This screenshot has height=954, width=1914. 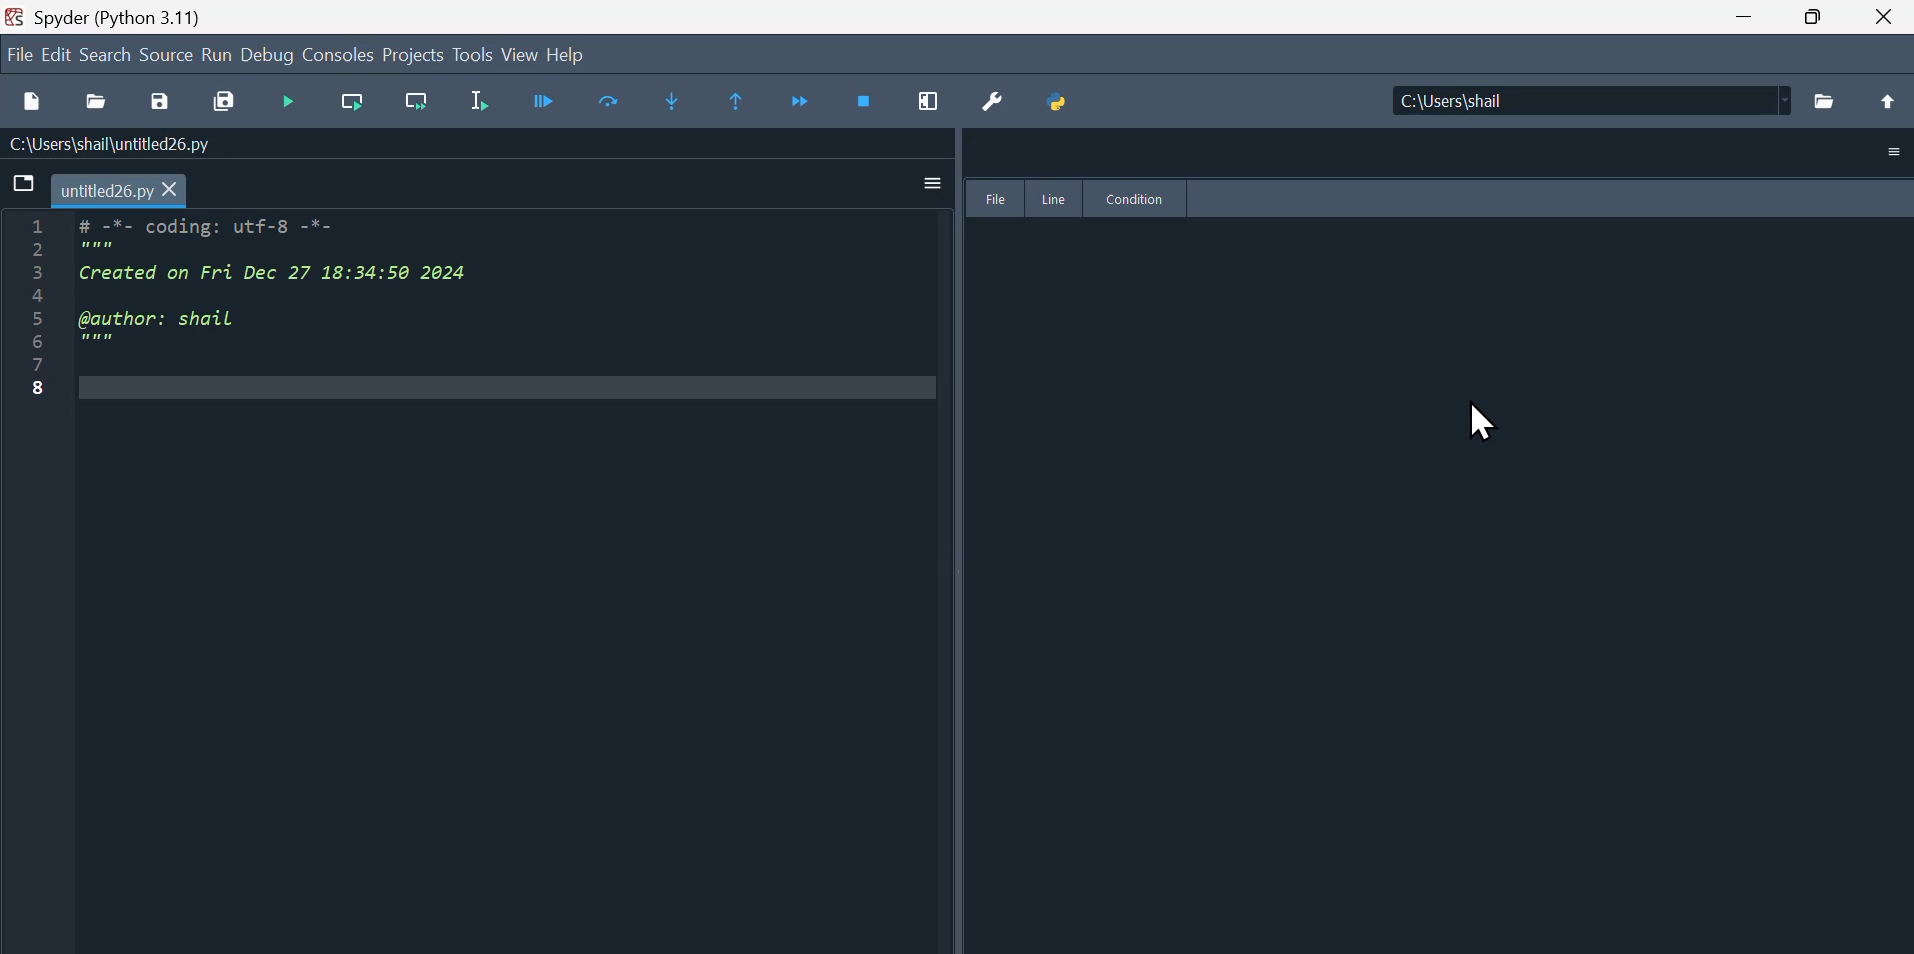 What do you see at coordinates (354, 102) in the screenshot?
I see `Run current cell` at bounding box center [354, 102].